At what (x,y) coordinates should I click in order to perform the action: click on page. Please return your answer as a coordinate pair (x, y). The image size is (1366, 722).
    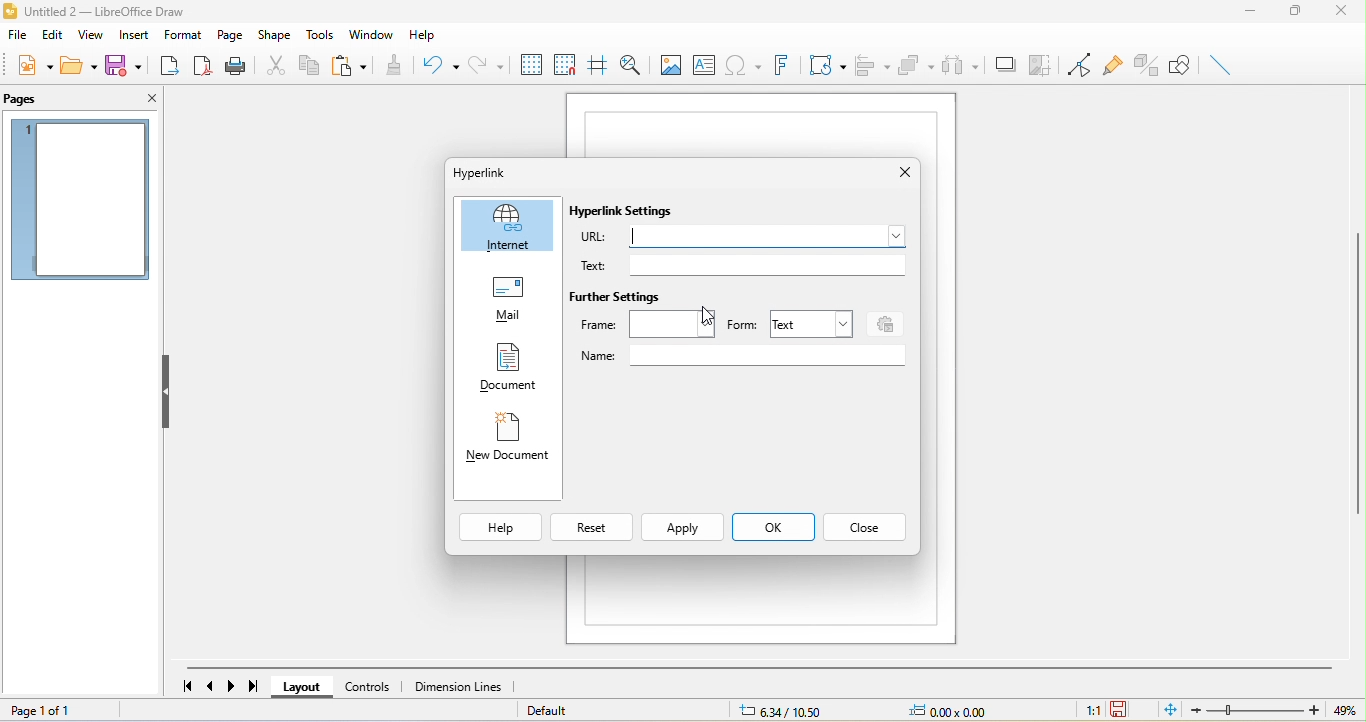
    Looking at the image, I should click on (233, 36).